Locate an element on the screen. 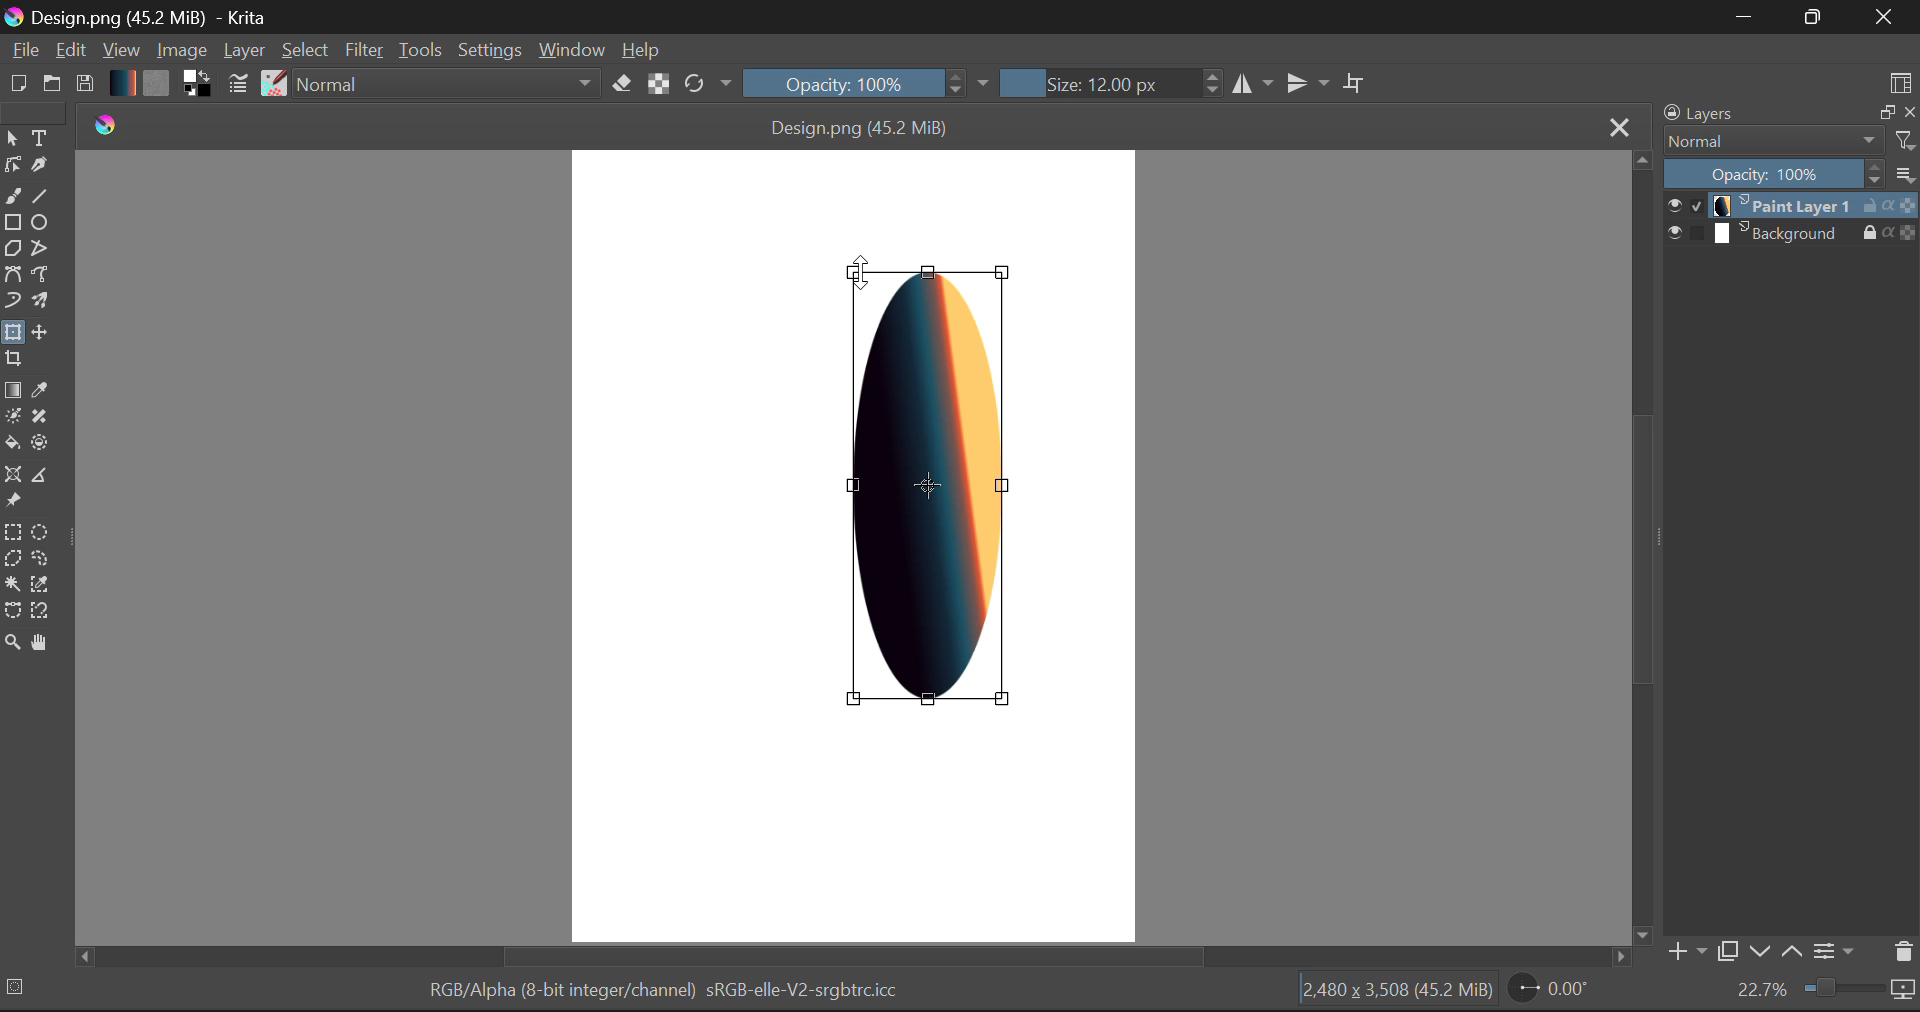  Line is located at coordinates (38, 194).